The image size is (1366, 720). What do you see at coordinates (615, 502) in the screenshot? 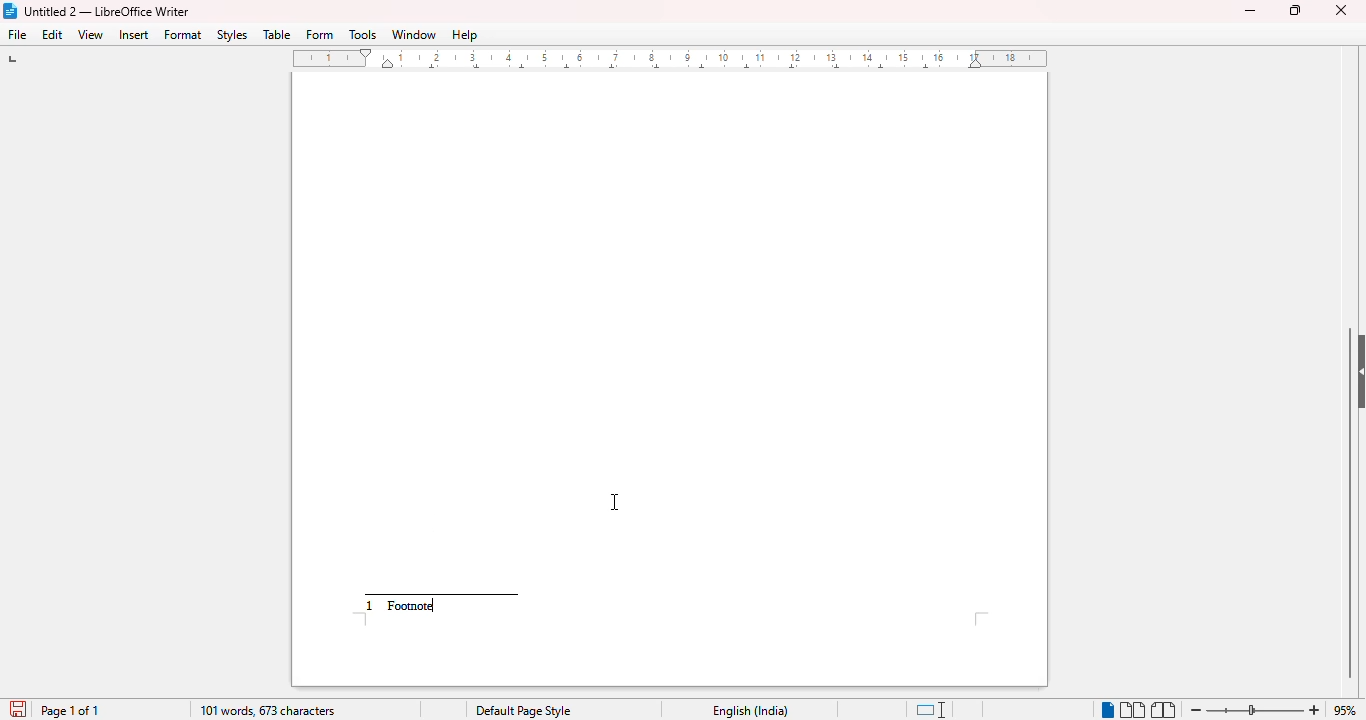
I see `cursor` at bounding box center [615, 502].